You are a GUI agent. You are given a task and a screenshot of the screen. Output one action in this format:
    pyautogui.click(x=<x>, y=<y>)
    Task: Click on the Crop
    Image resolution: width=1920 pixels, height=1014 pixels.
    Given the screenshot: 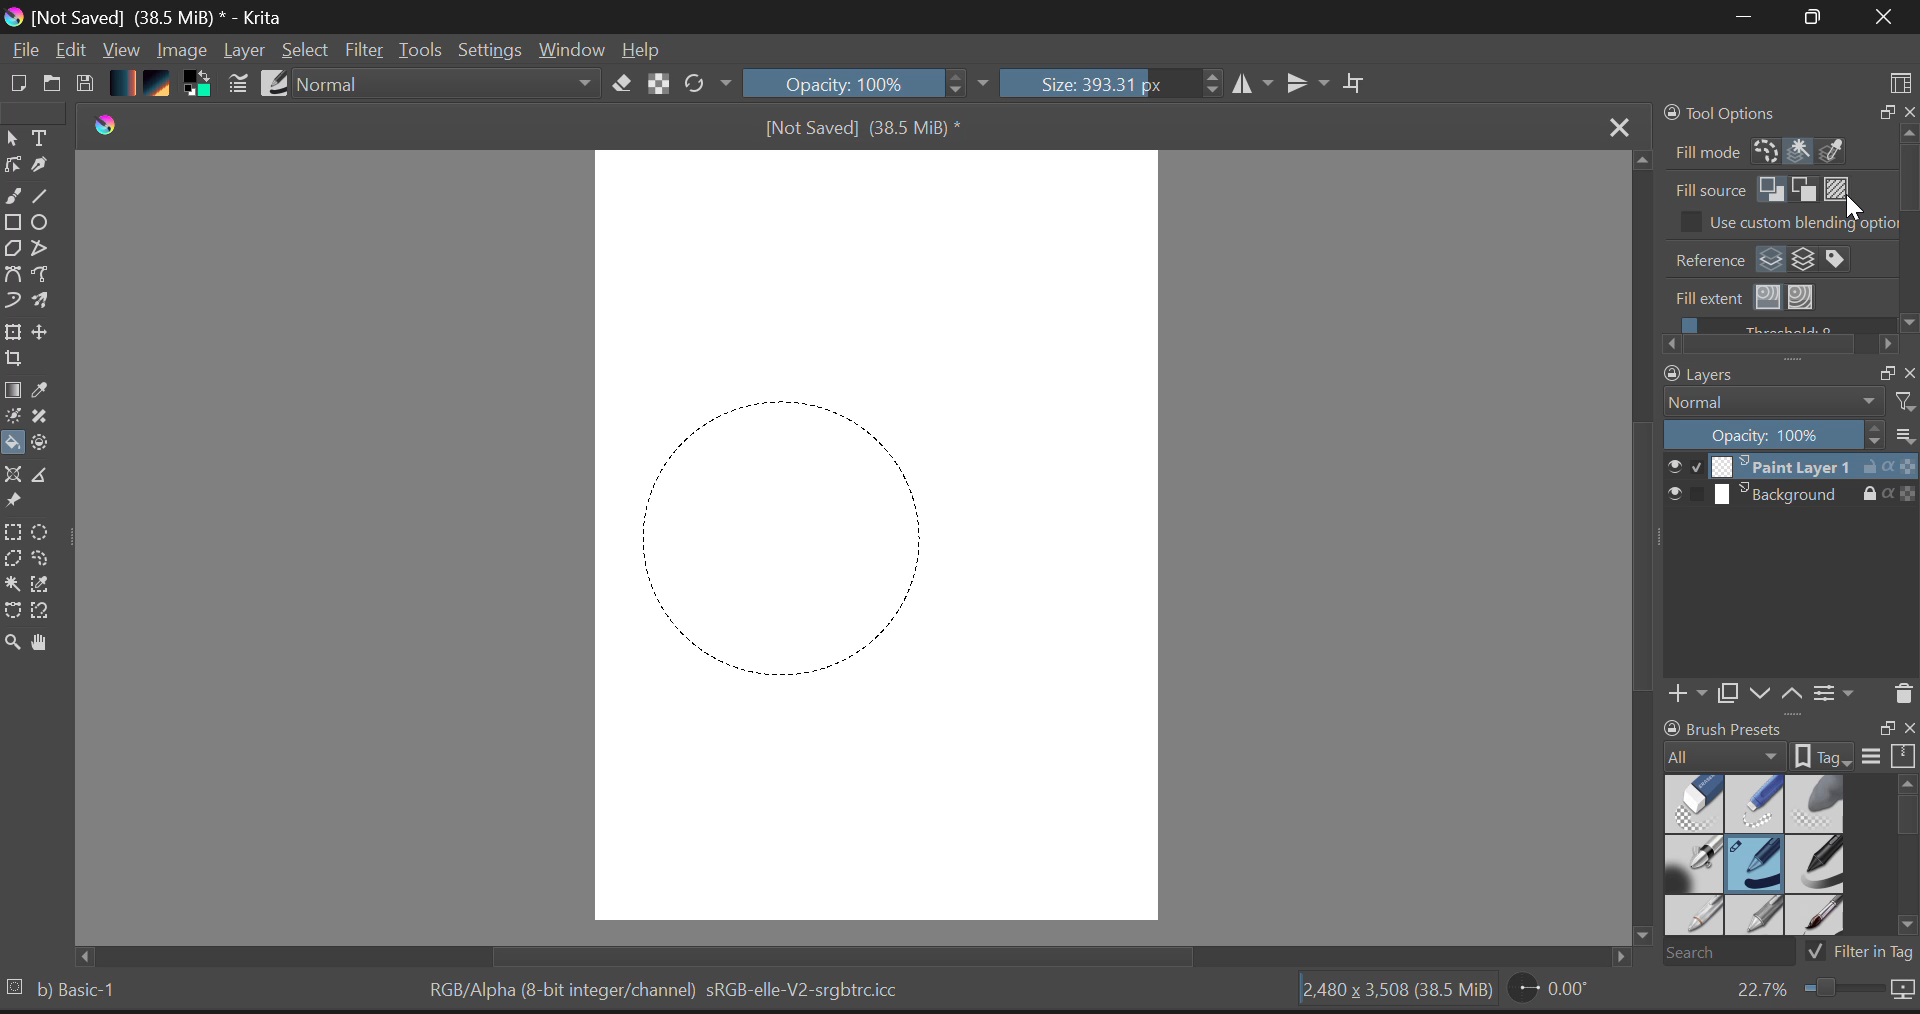 What is the action you would take?
    pyautogui.click(x=12, y=364)
    